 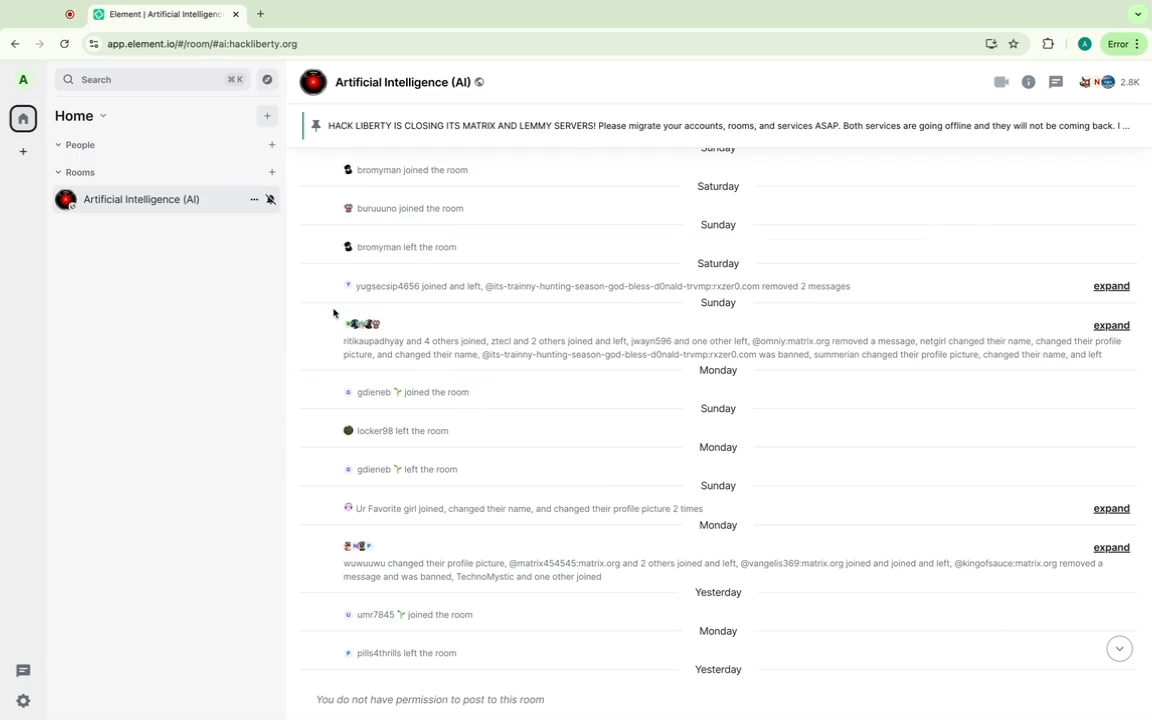 What do you see at coordinates (1122, 651) in the screenshot?
I see `Down` at bounding box center [1122, 651].